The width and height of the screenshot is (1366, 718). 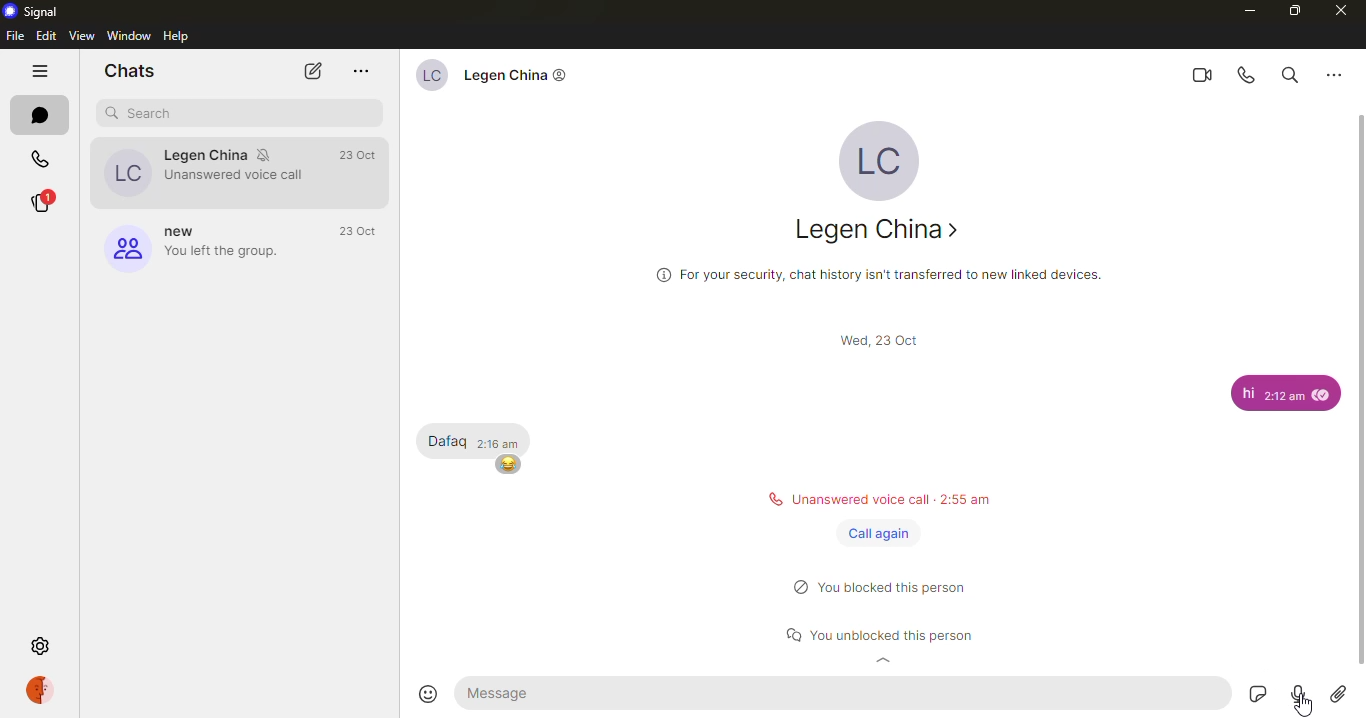 What do you see at coordinates (872, 339) in the screenshot?
I see `scroll bar` at bounding box center [872, 339].